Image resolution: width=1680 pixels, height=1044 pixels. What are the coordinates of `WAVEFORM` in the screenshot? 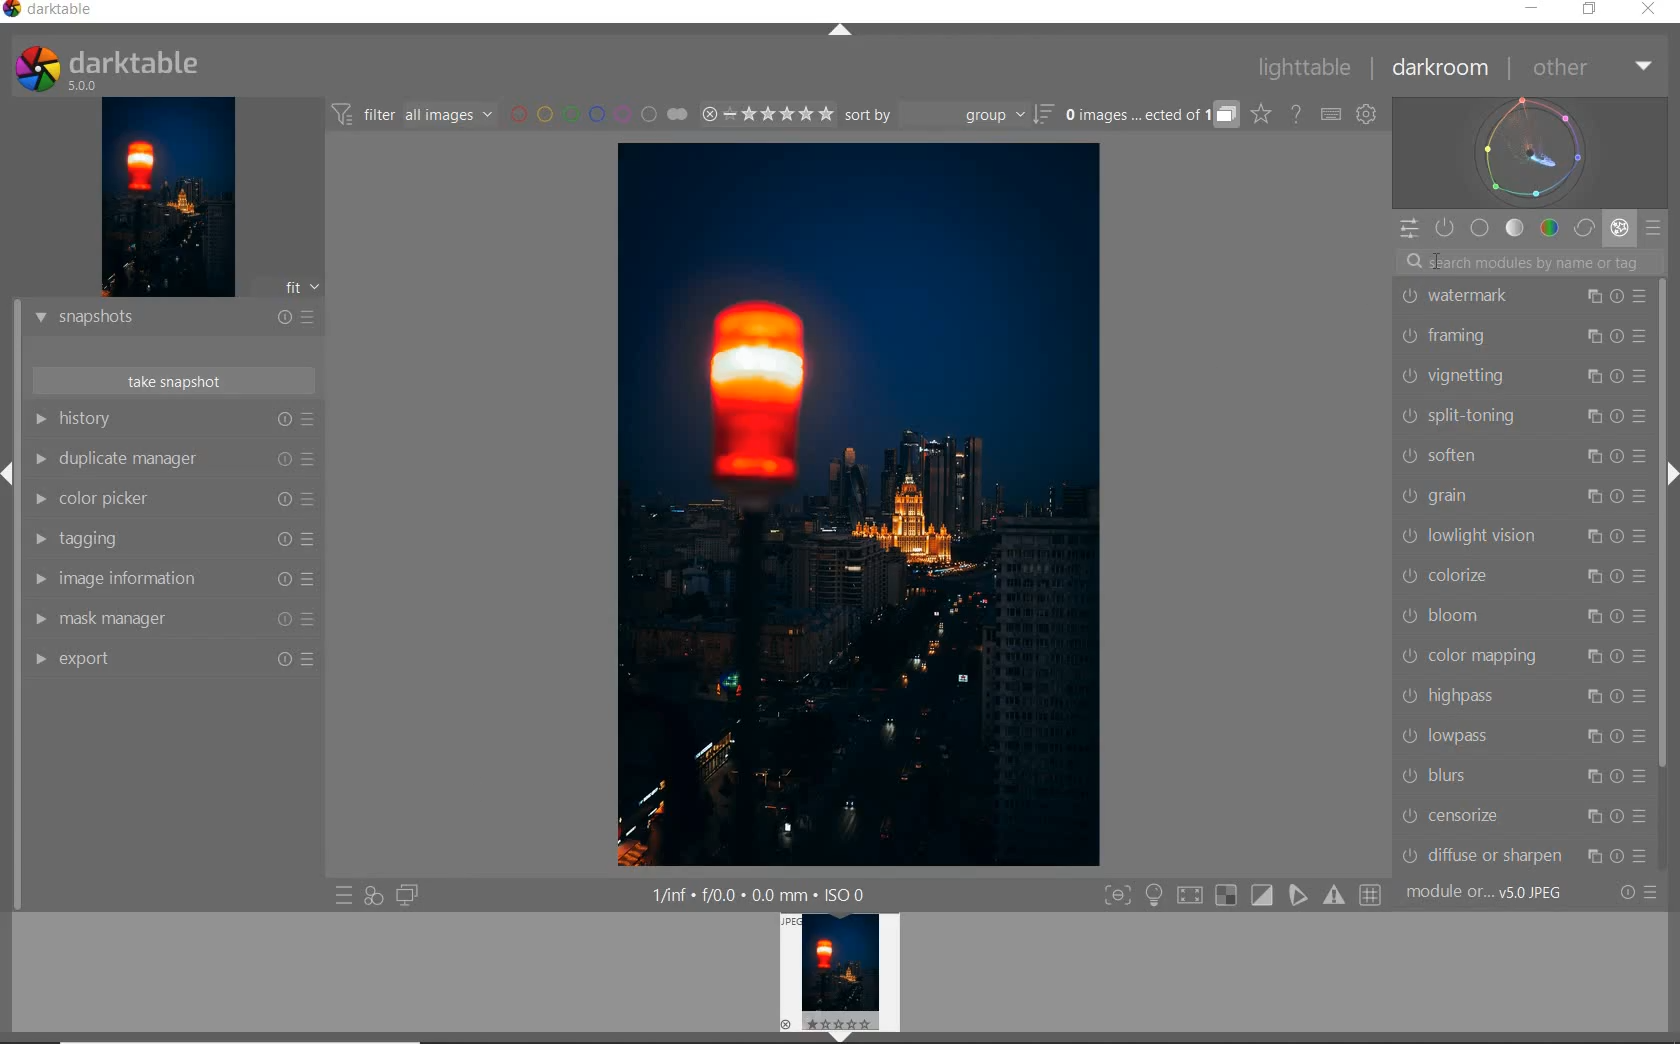 It's located at (1533, 151).